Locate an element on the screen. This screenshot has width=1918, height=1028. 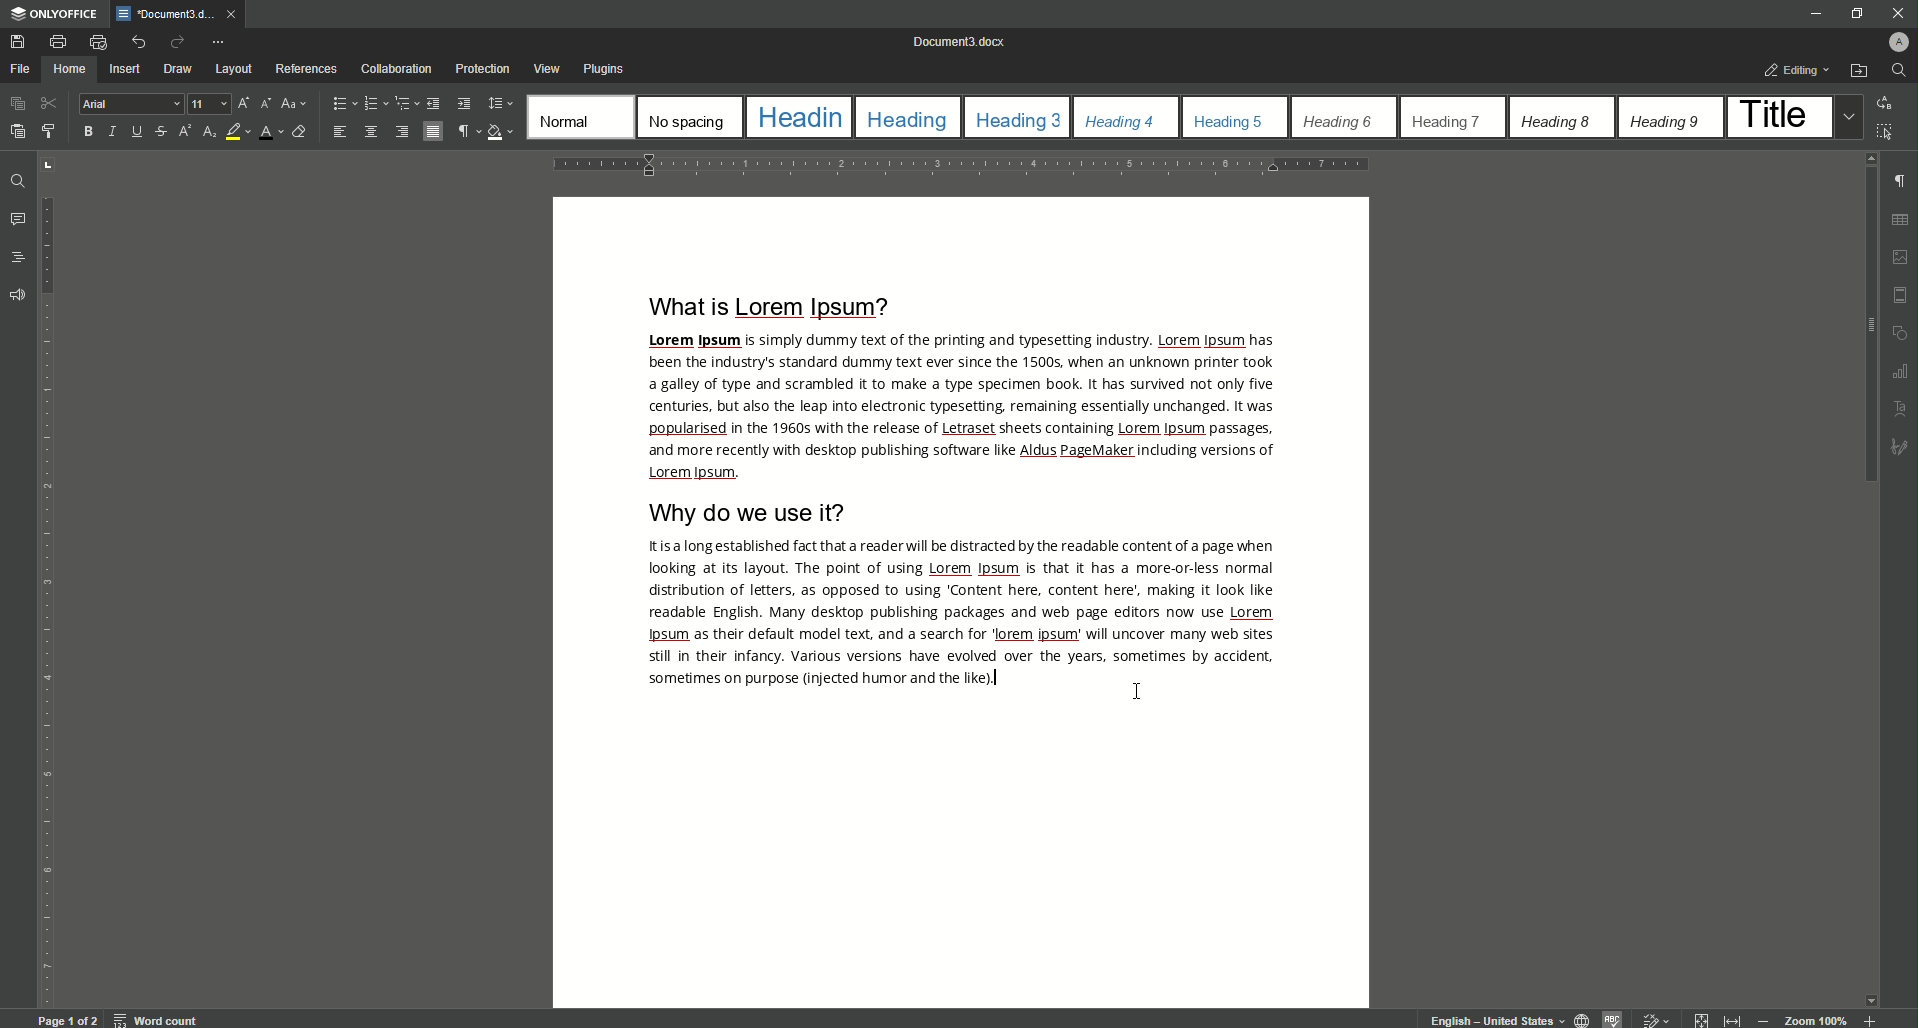
Text is located at coordinates (967, 613).